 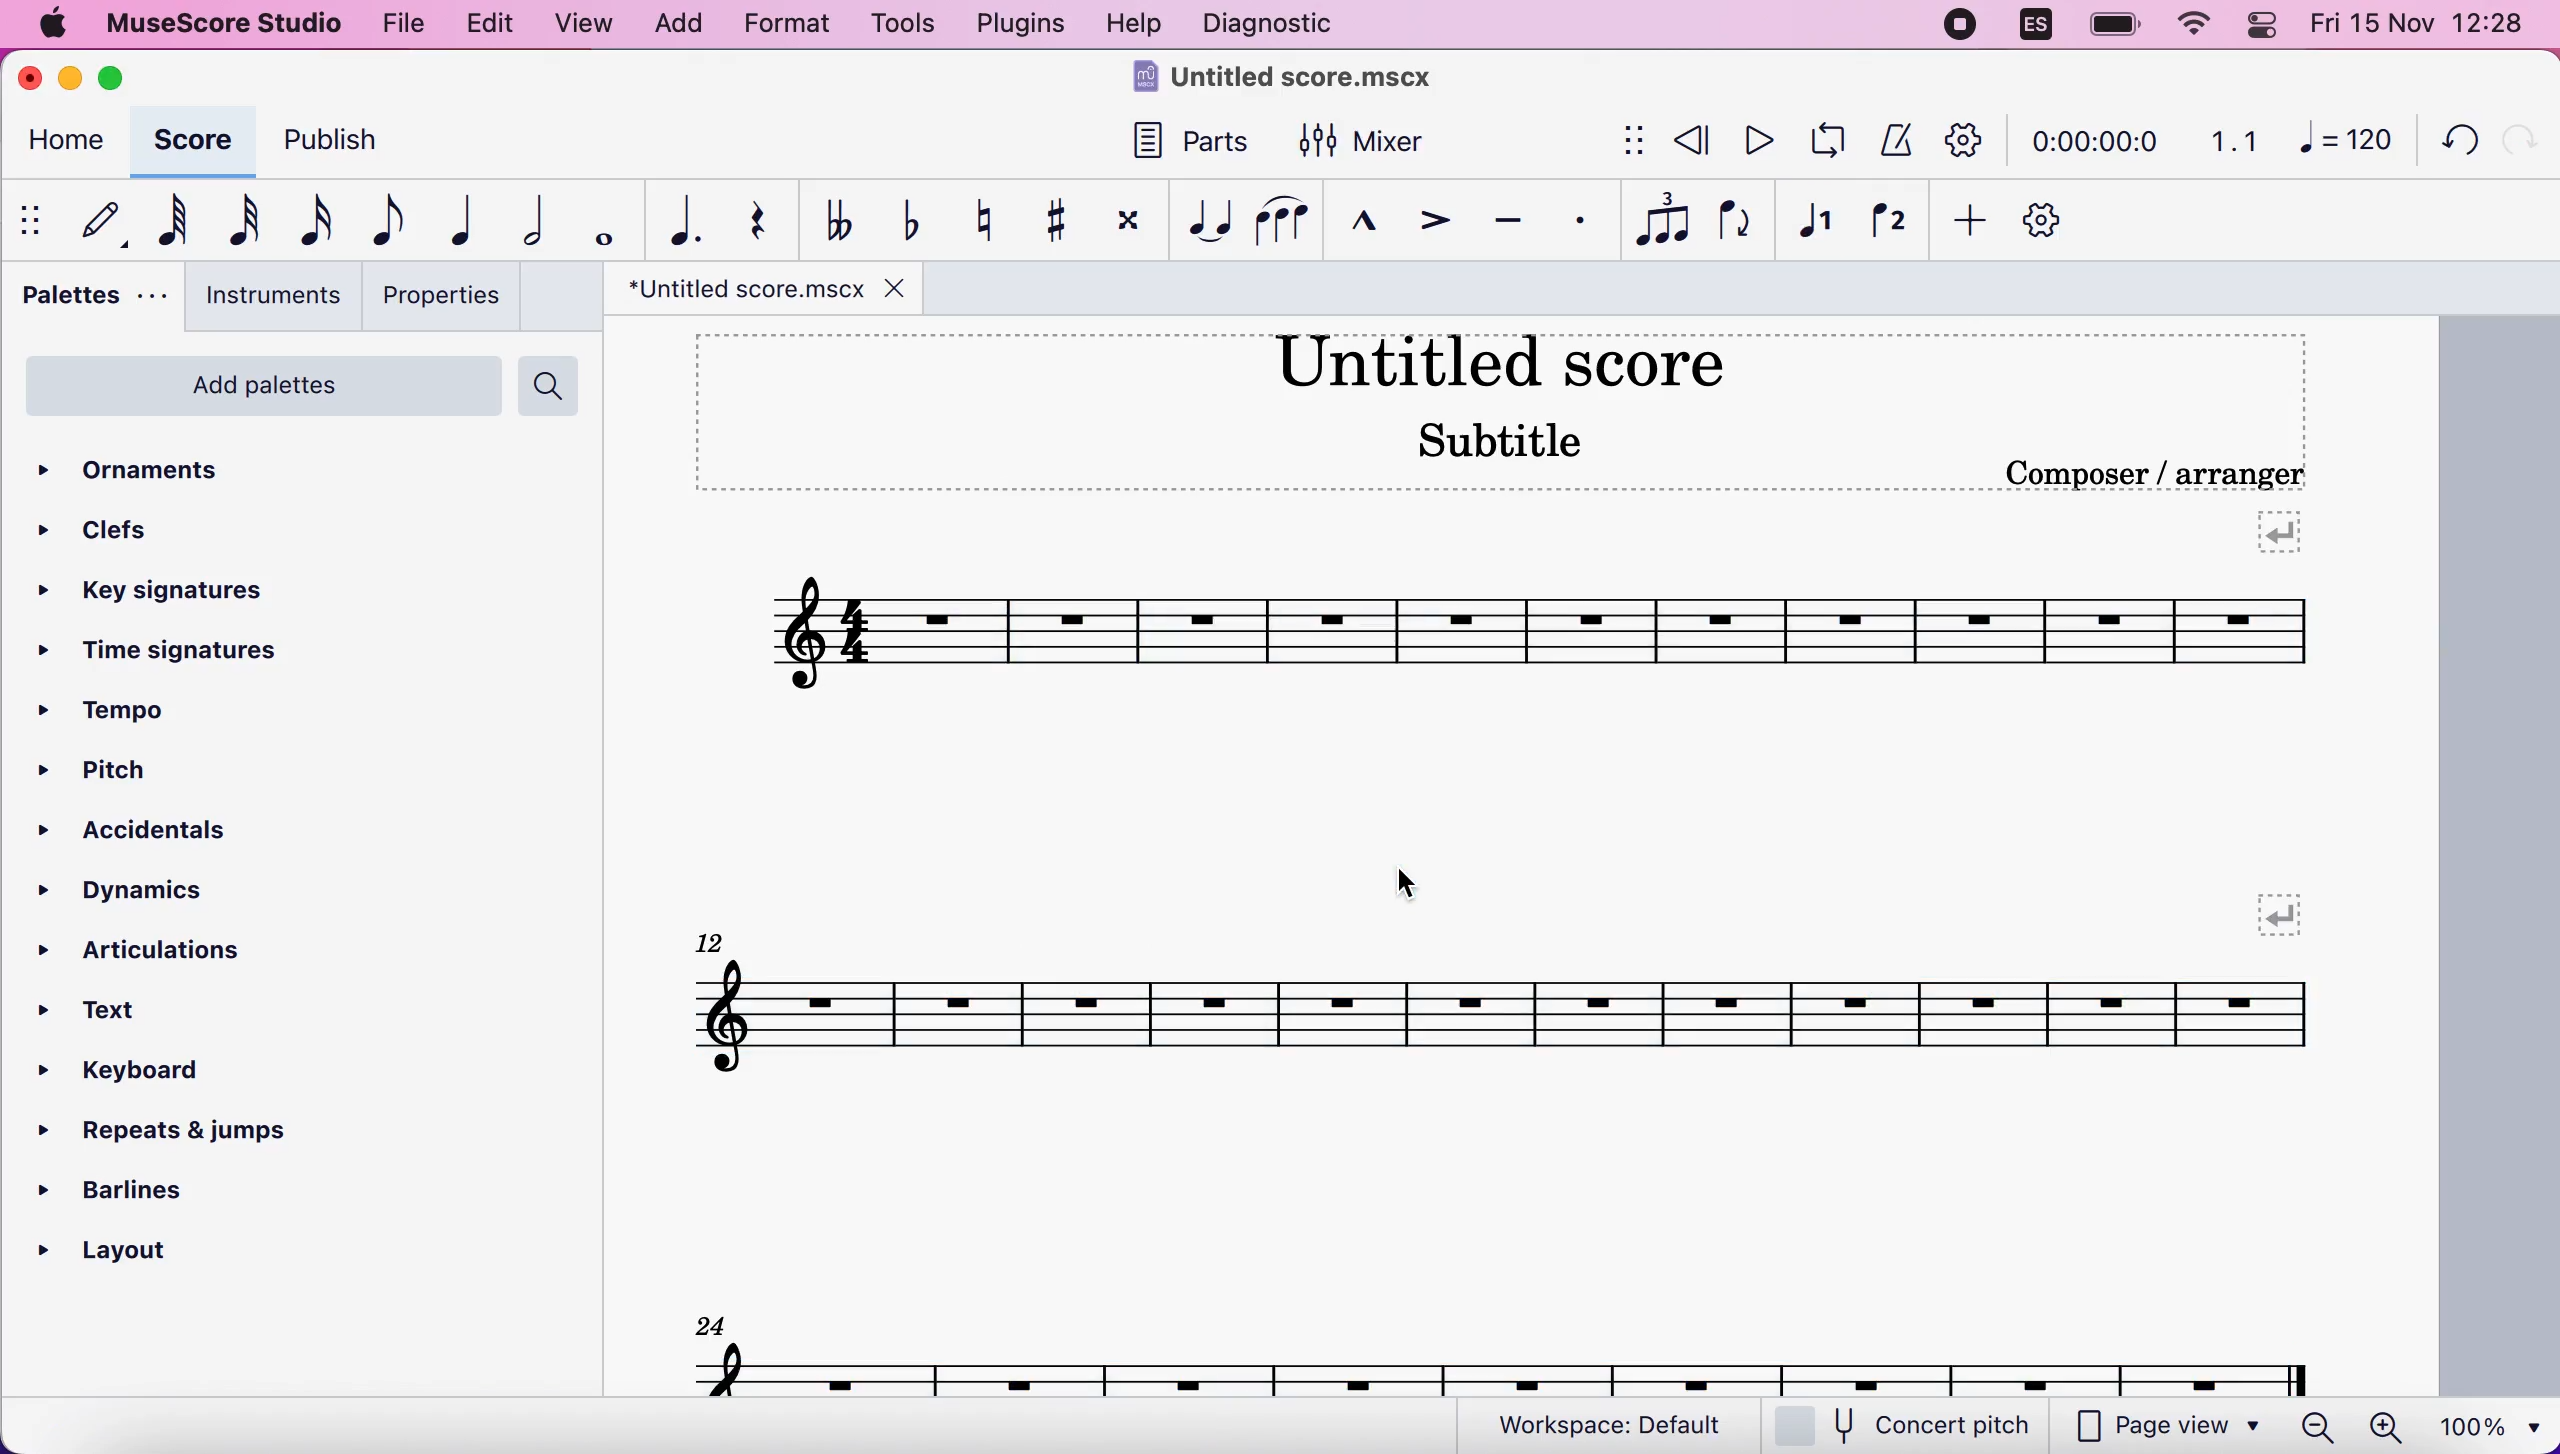 What do you see at coordinates (889, 286) in the screenshot?
I see `close` at bounding box center [889, 286].